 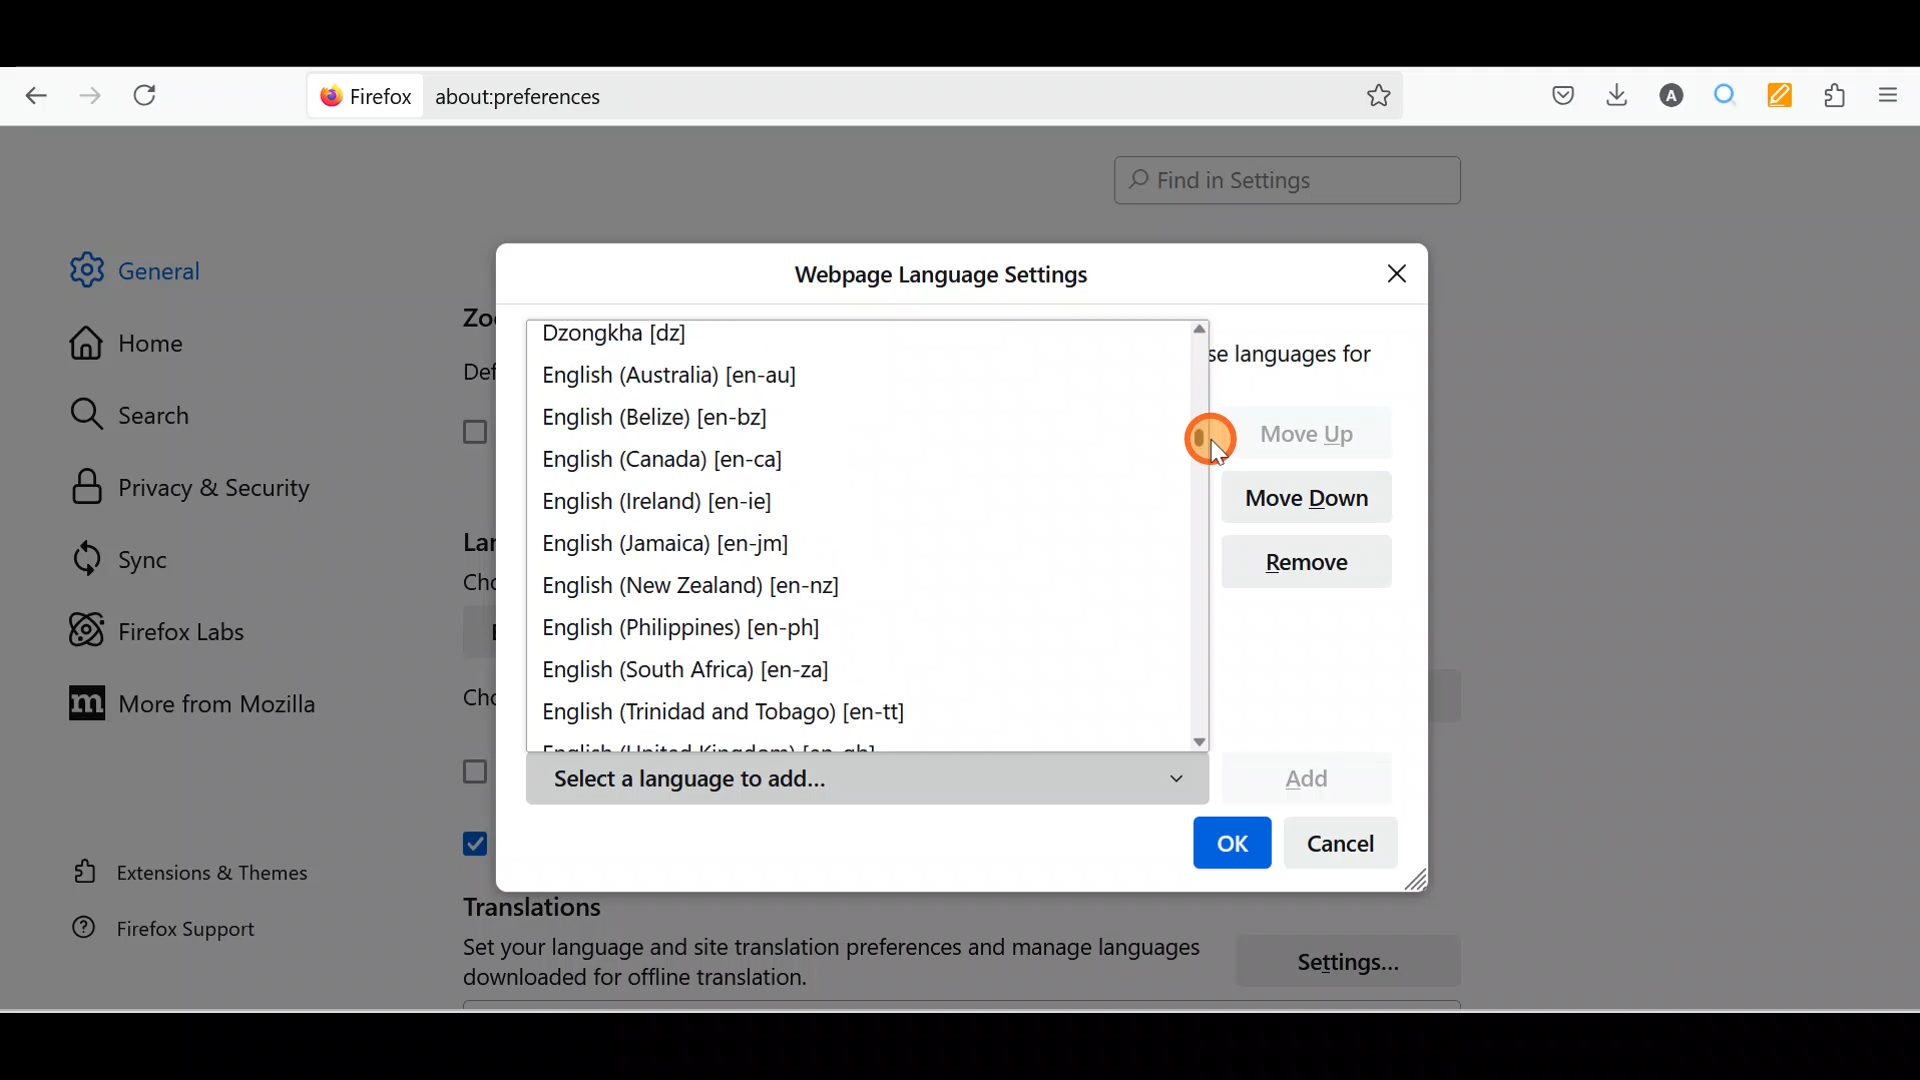 I want to click on English (Belize) [en-bz], so click(x=656, y=420).